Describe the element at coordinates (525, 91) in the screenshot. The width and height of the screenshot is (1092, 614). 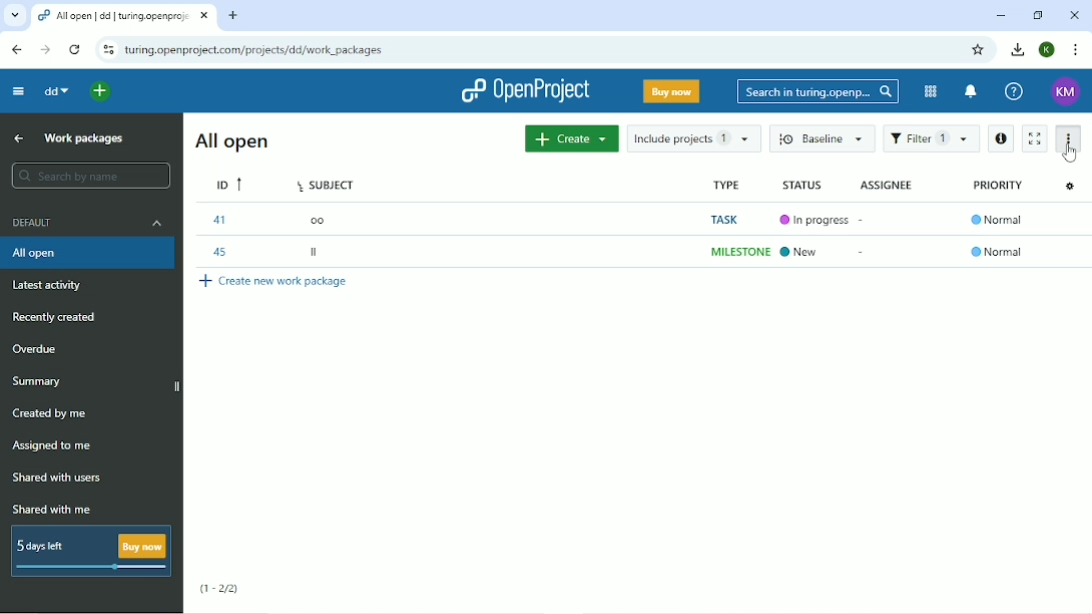
I see `OpenProject` at that location.